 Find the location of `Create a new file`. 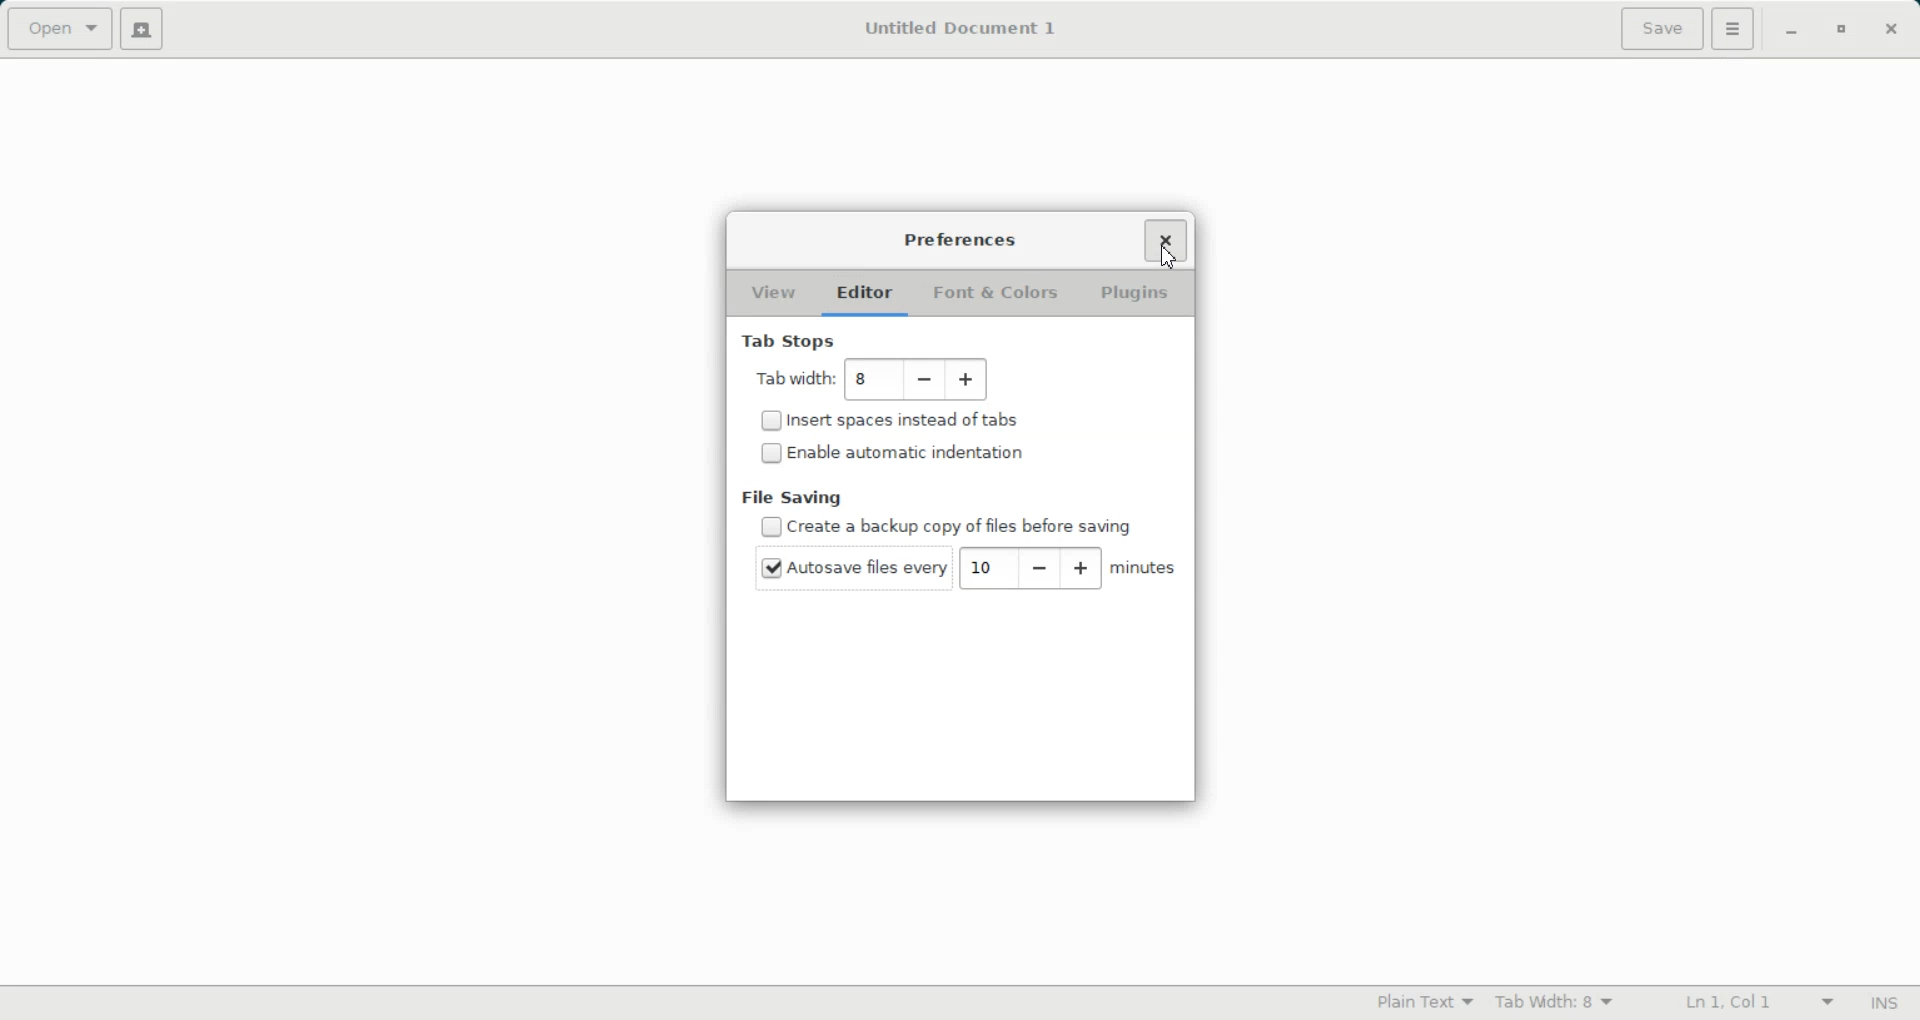

Create a new file is located at coordinates (141, 29).